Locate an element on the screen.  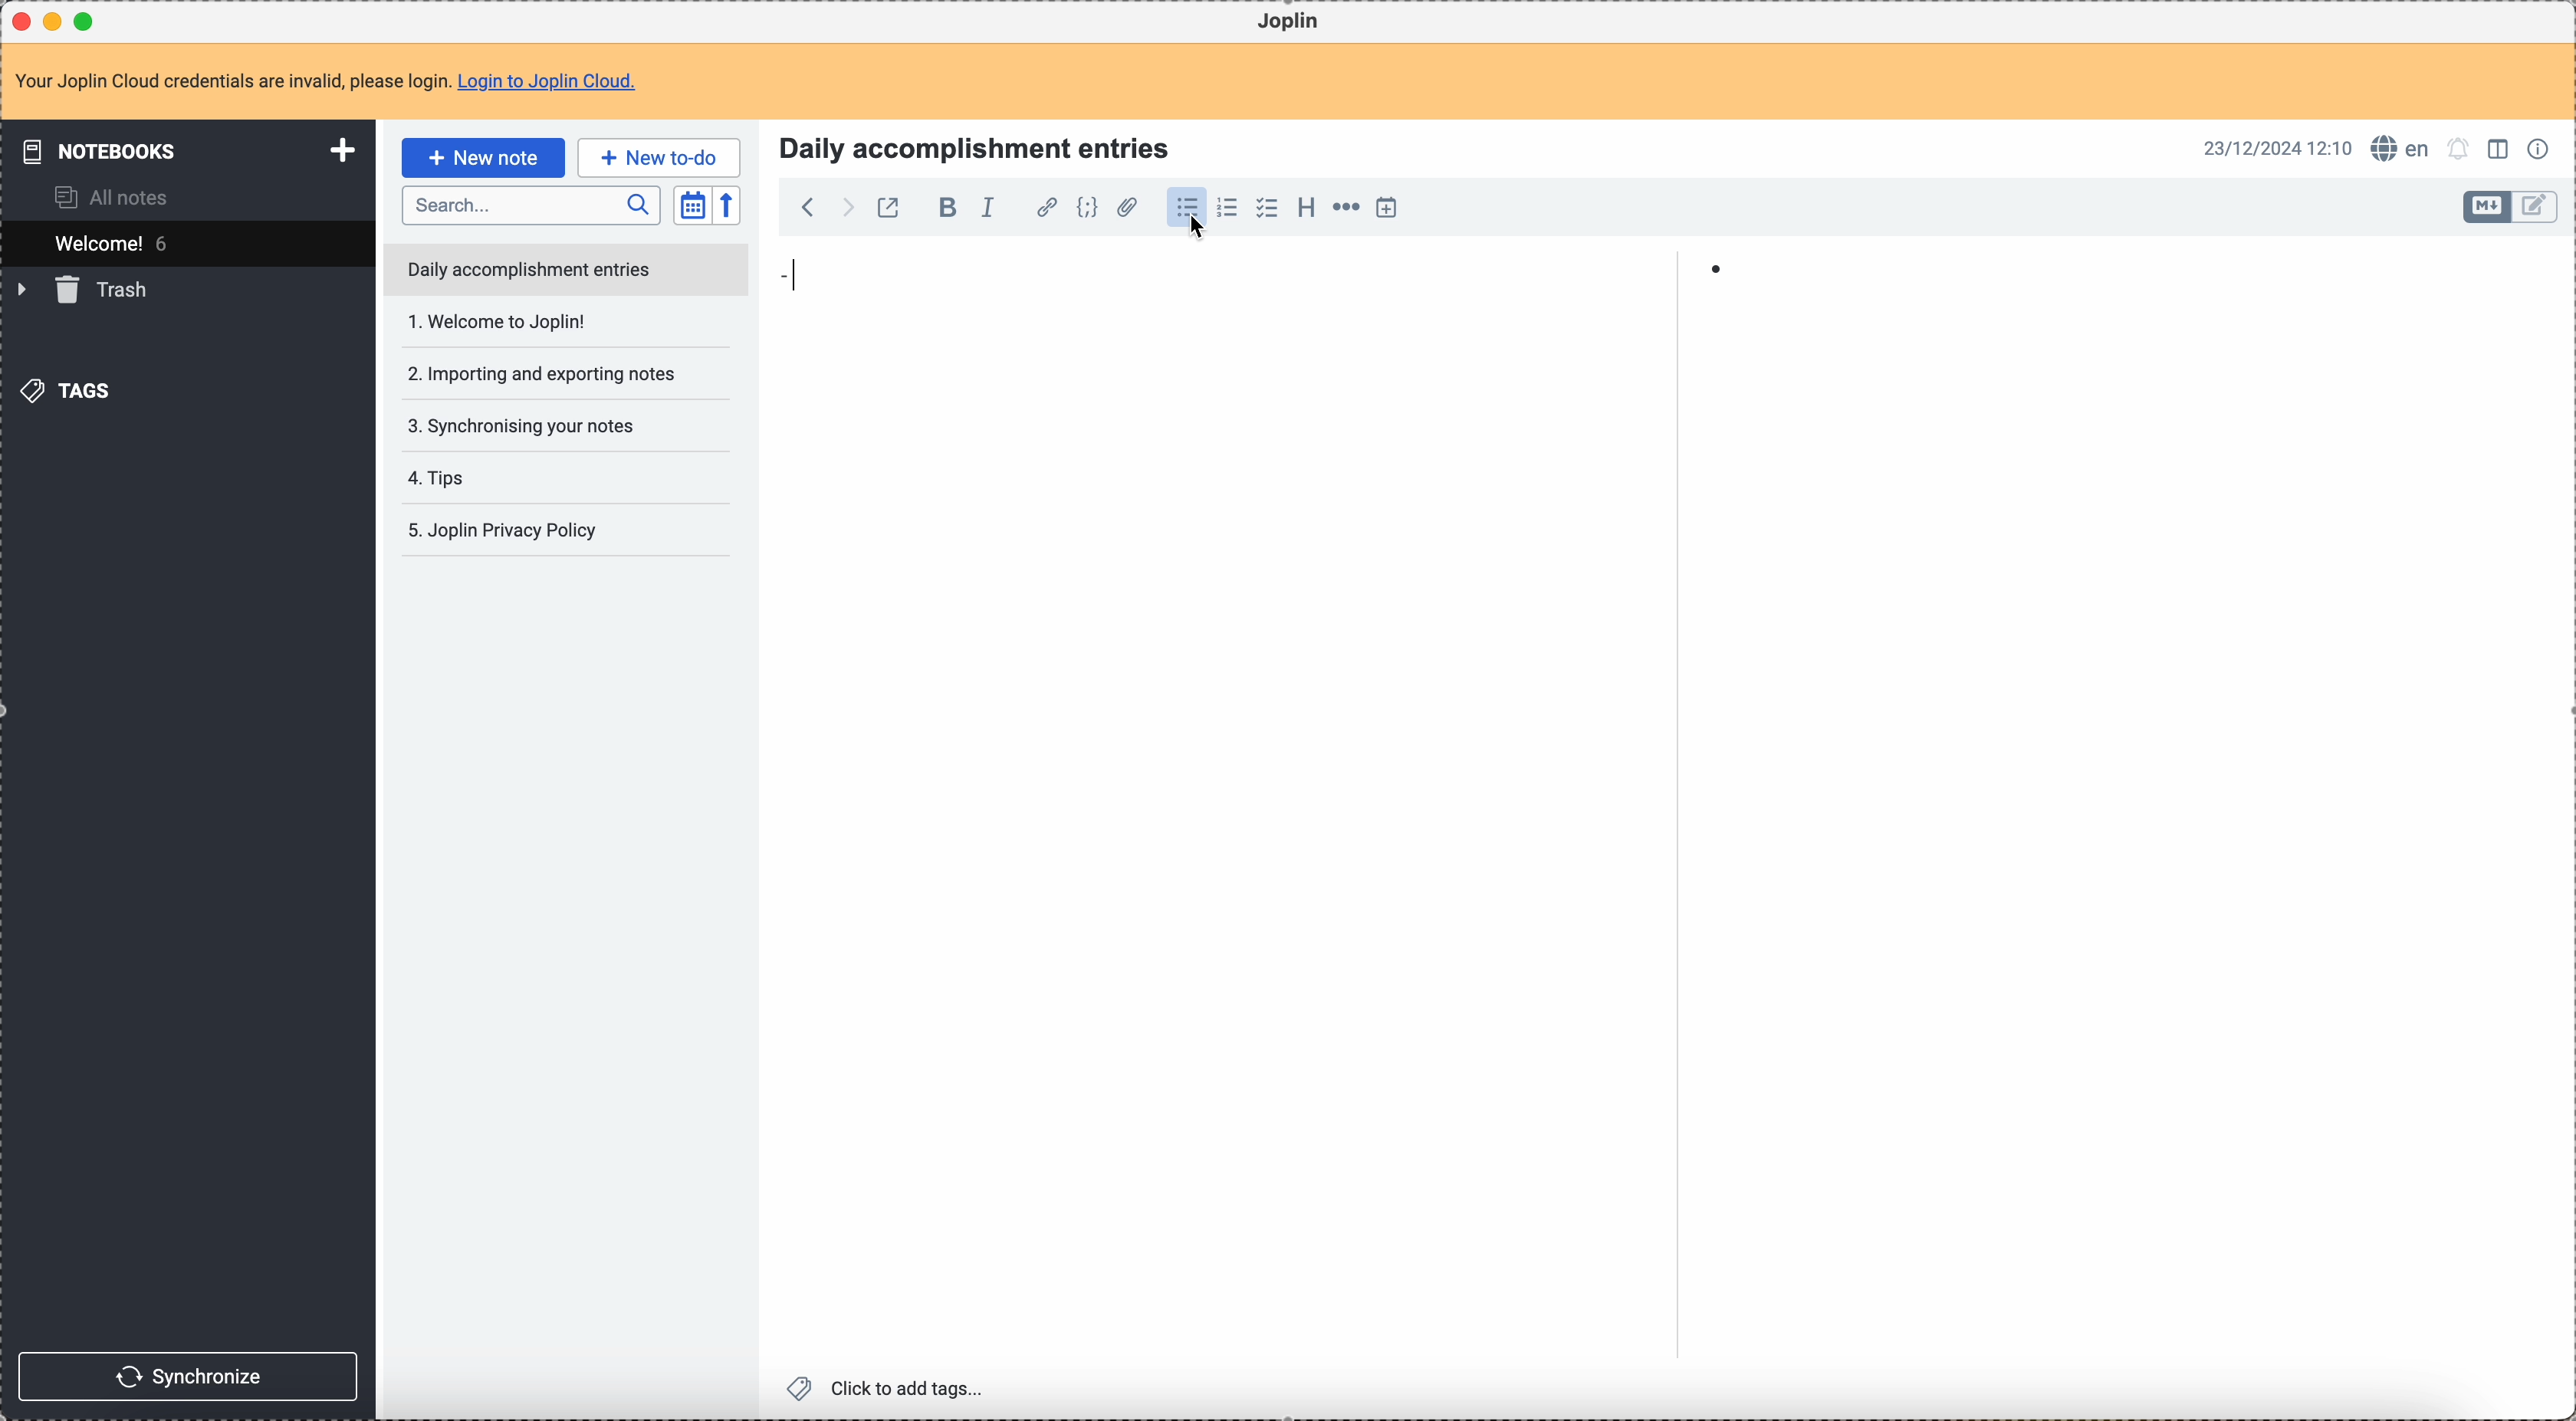
all notes is located at coordinates (103, 197).